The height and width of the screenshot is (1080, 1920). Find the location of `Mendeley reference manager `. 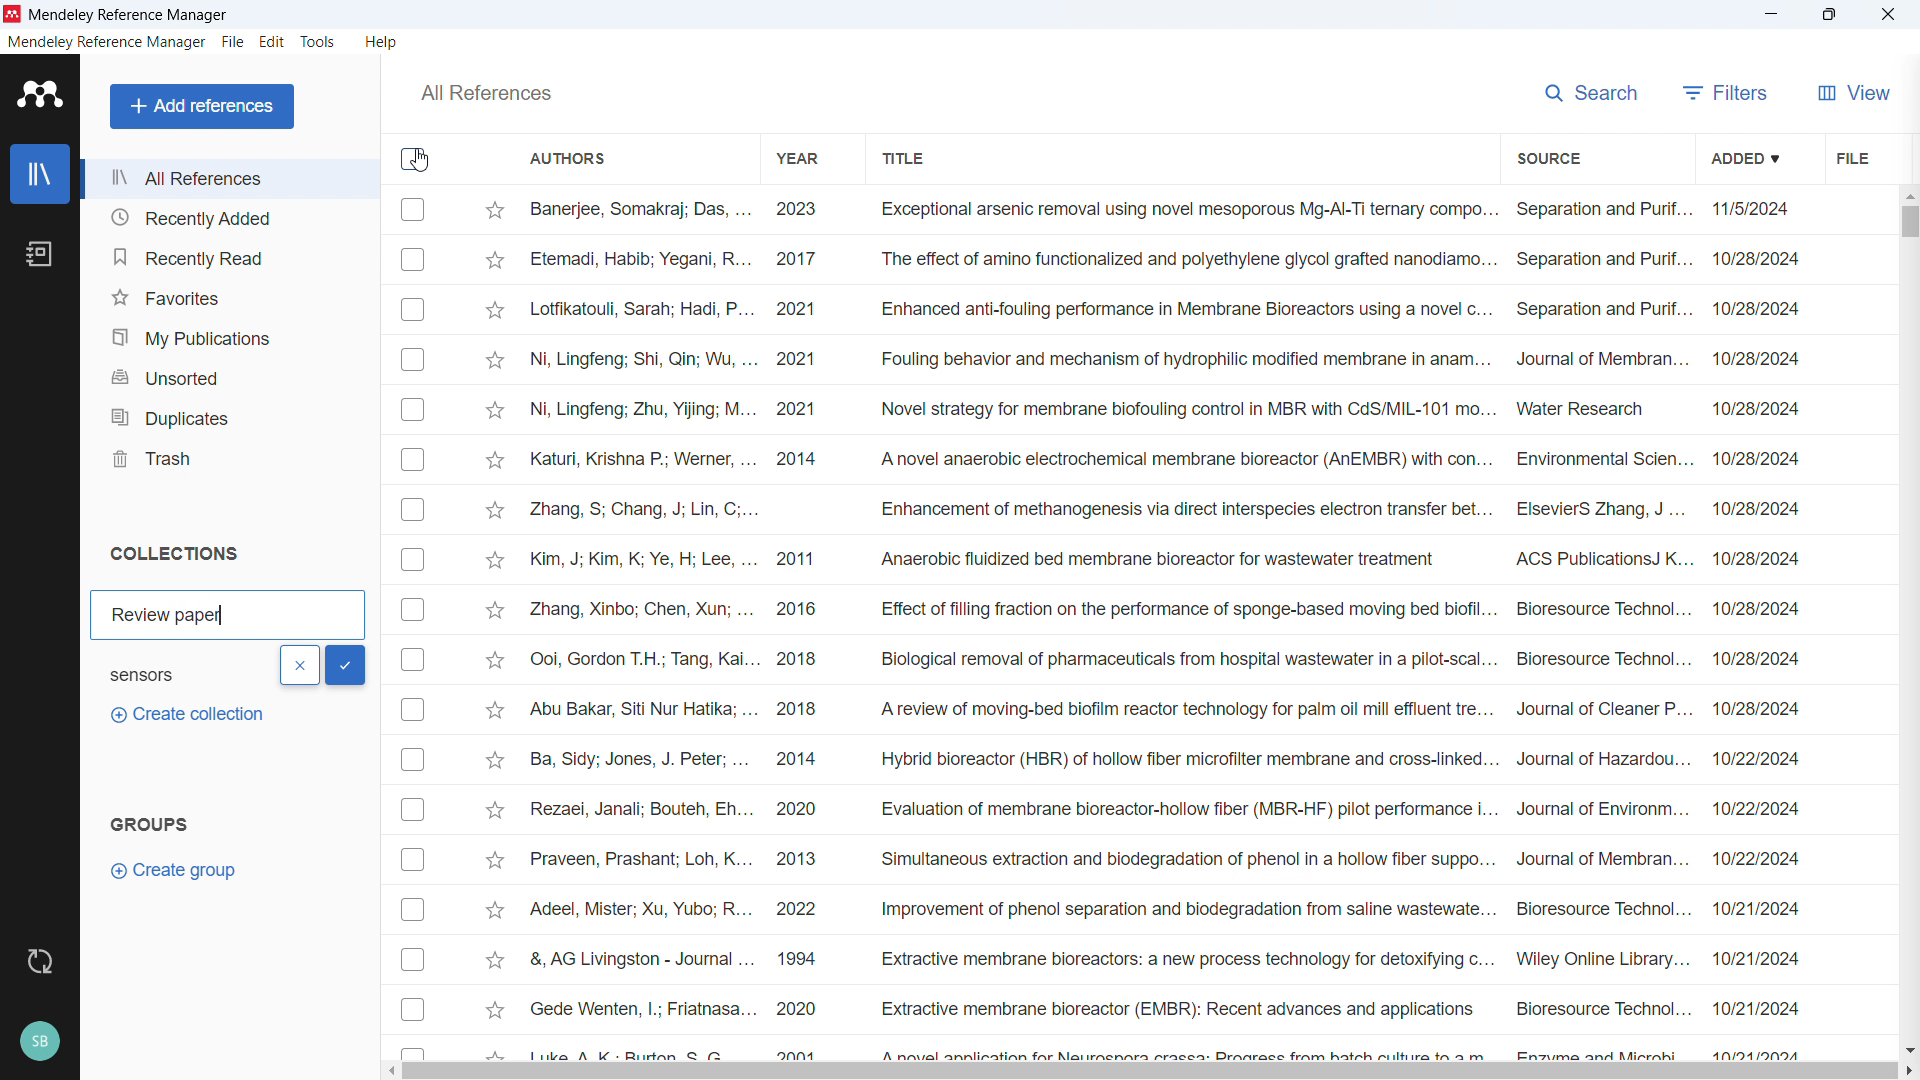

Mendeley reference manager  is located at coordinates (107, 42).